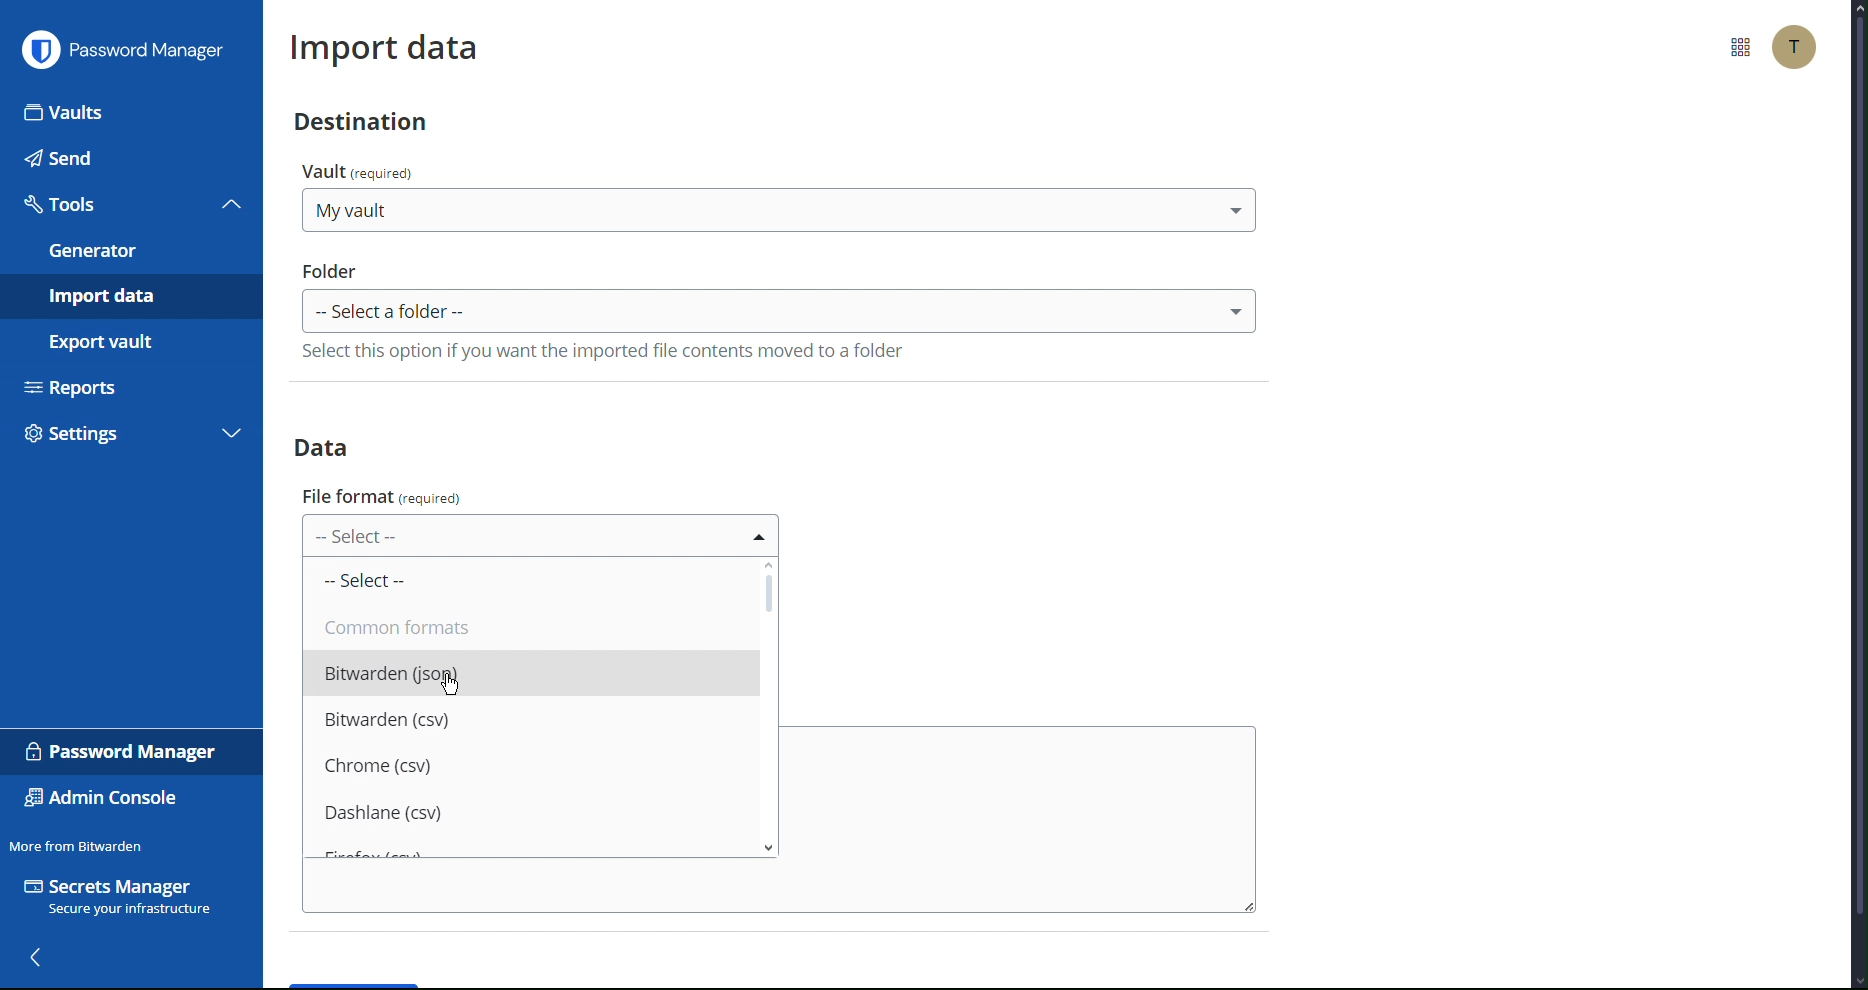 This screenshot has height=990, width=1868. I want to click on Scrollbar, so click(769, 599).